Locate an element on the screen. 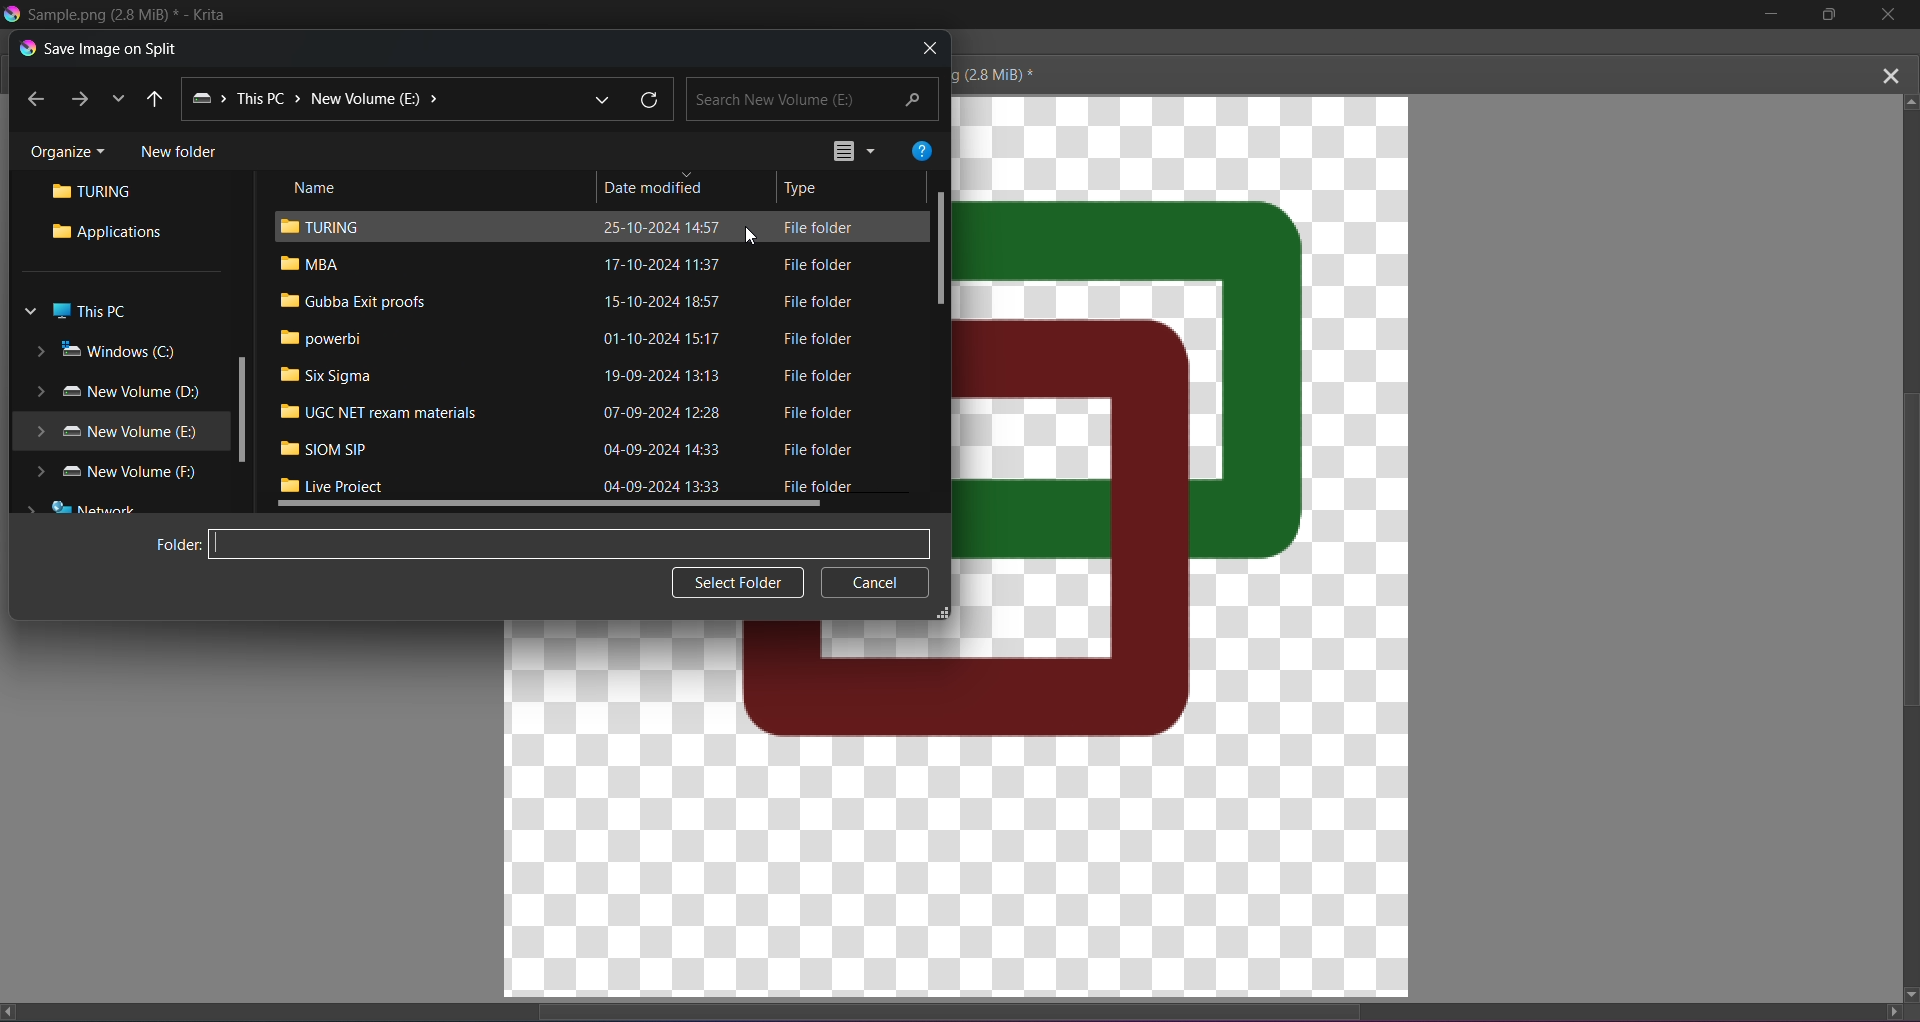  Type is located at coordinates (786, 185).